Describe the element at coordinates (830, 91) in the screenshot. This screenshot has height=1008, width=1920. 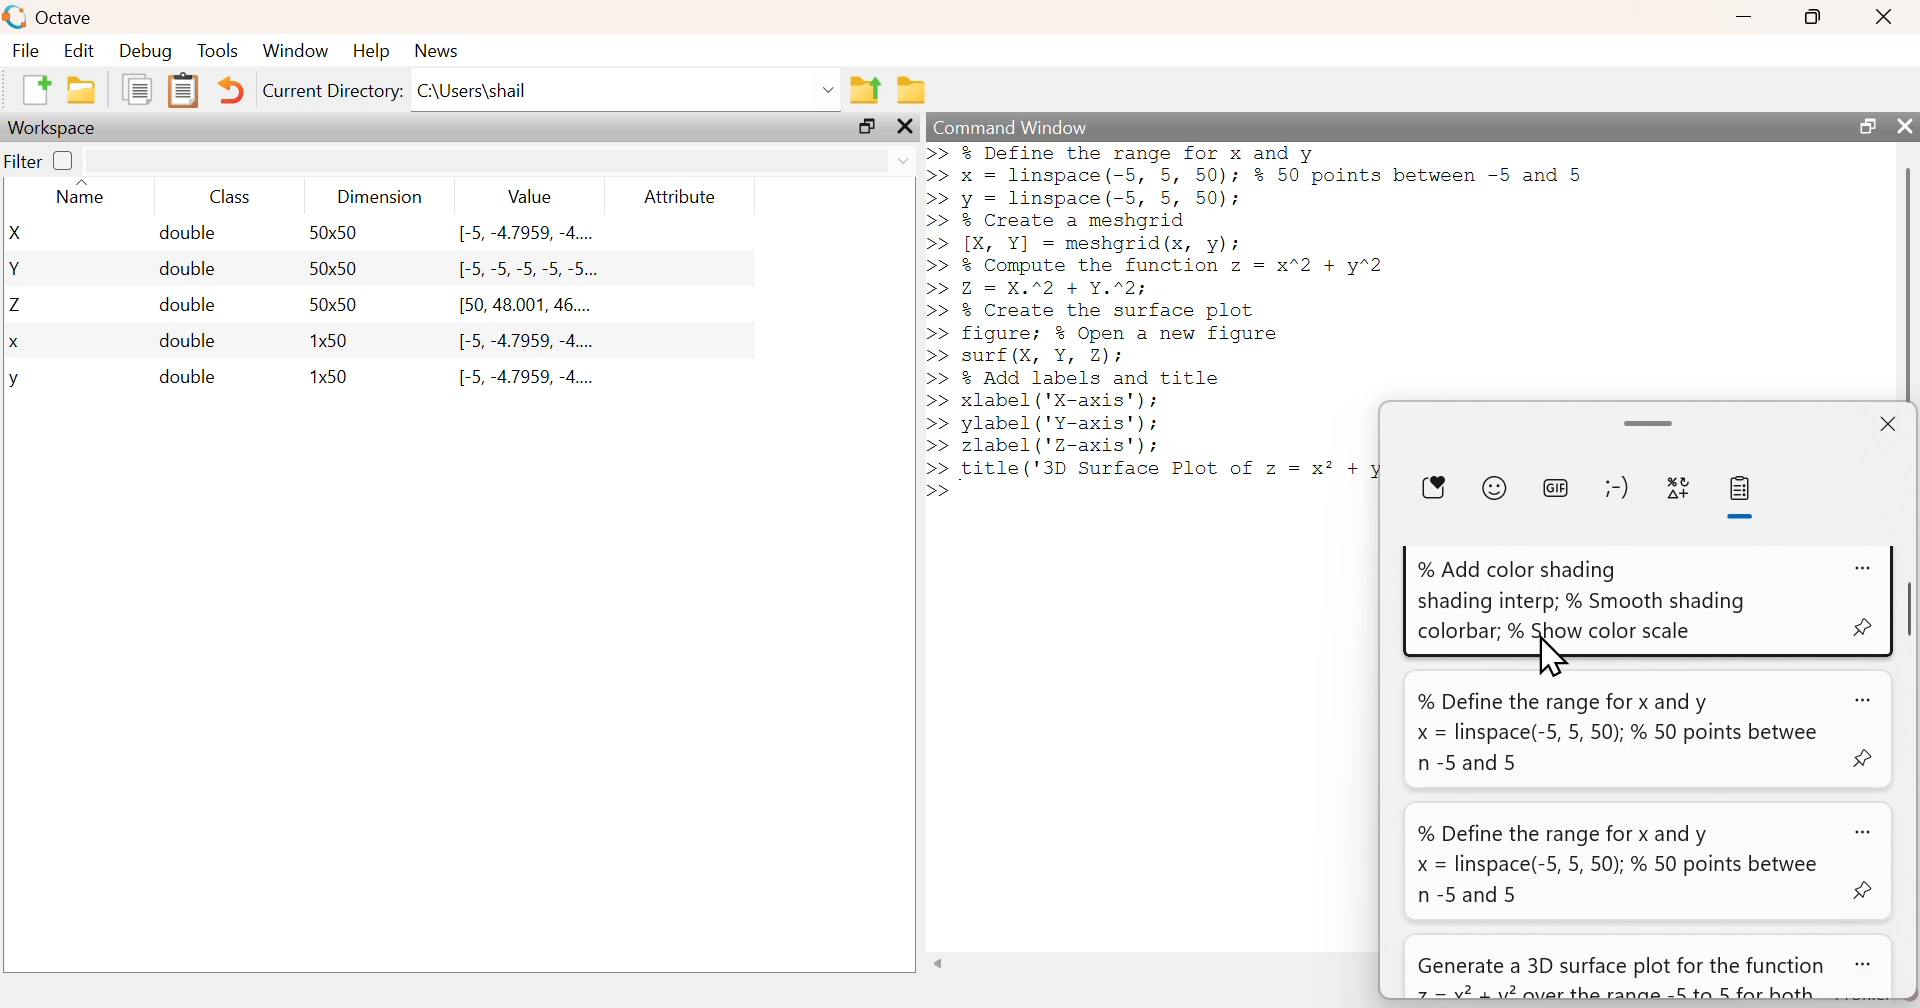
I see `Dropdown` at that location.